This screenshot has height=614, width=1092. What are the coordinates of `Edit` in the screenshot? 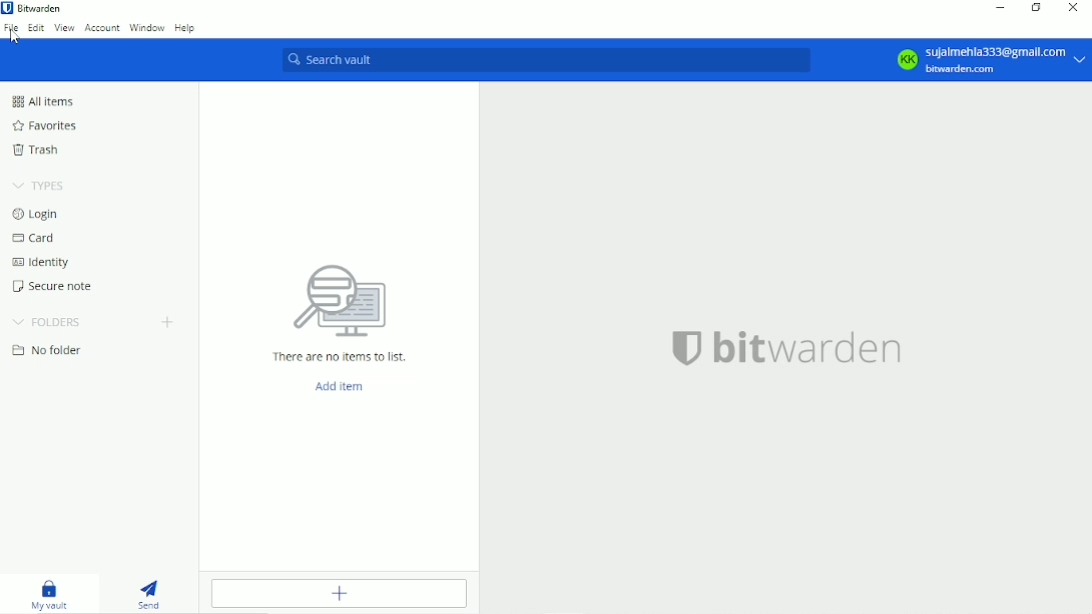 It's located at (34, 27).